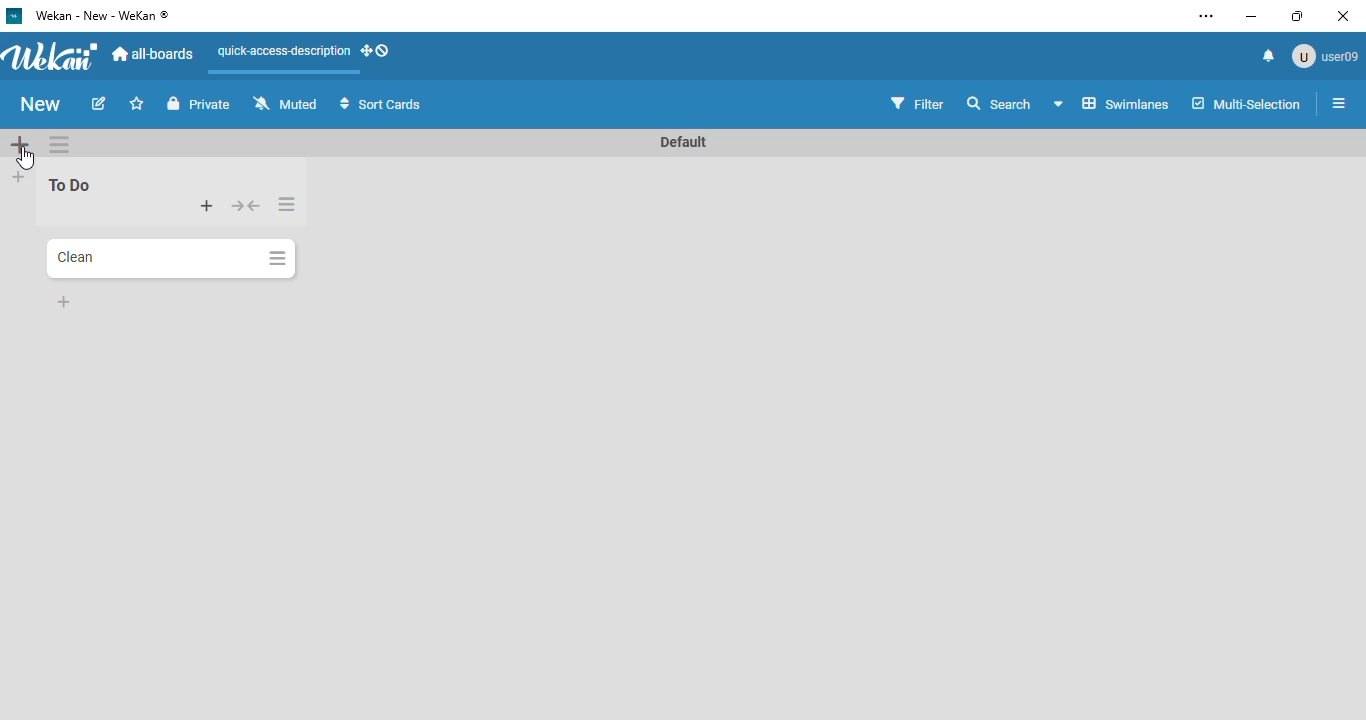  I want to click on swimlane actions, so click(60, 145).